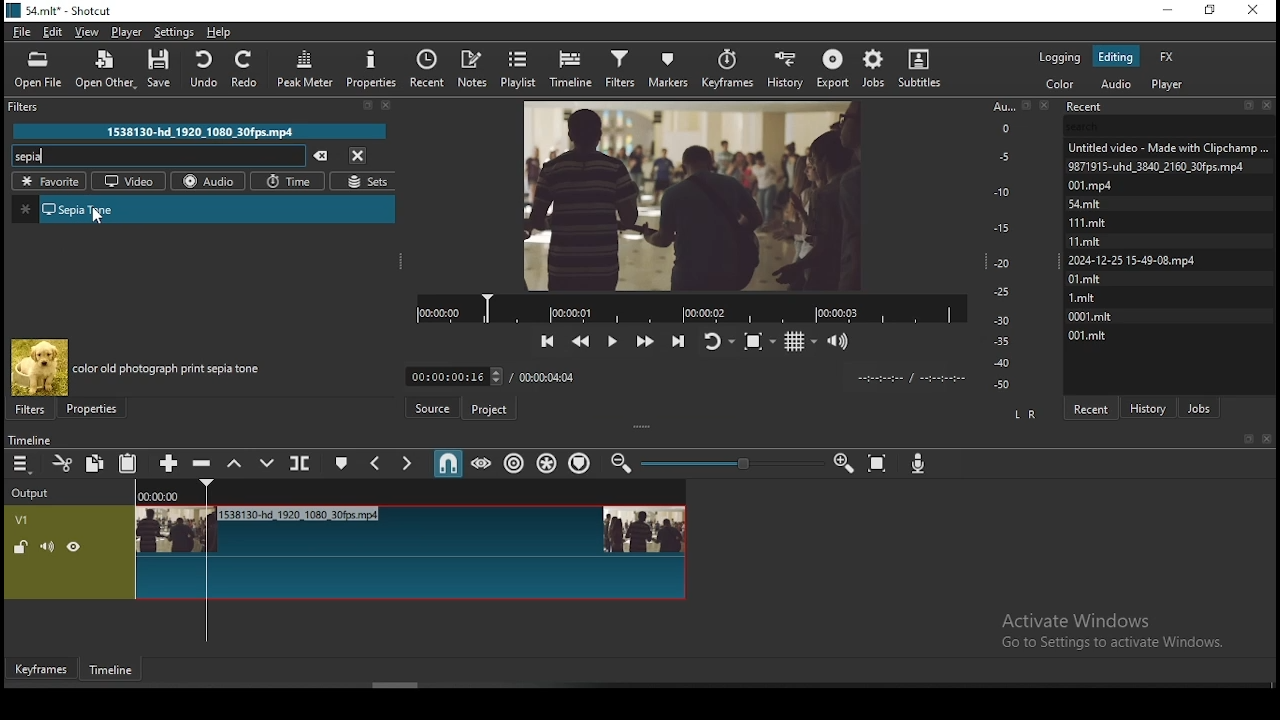 This screenshot has width=1280, height=720. Describe the element at coordinates (1169, 11) in the screenshot. I see `minimize` at that location.